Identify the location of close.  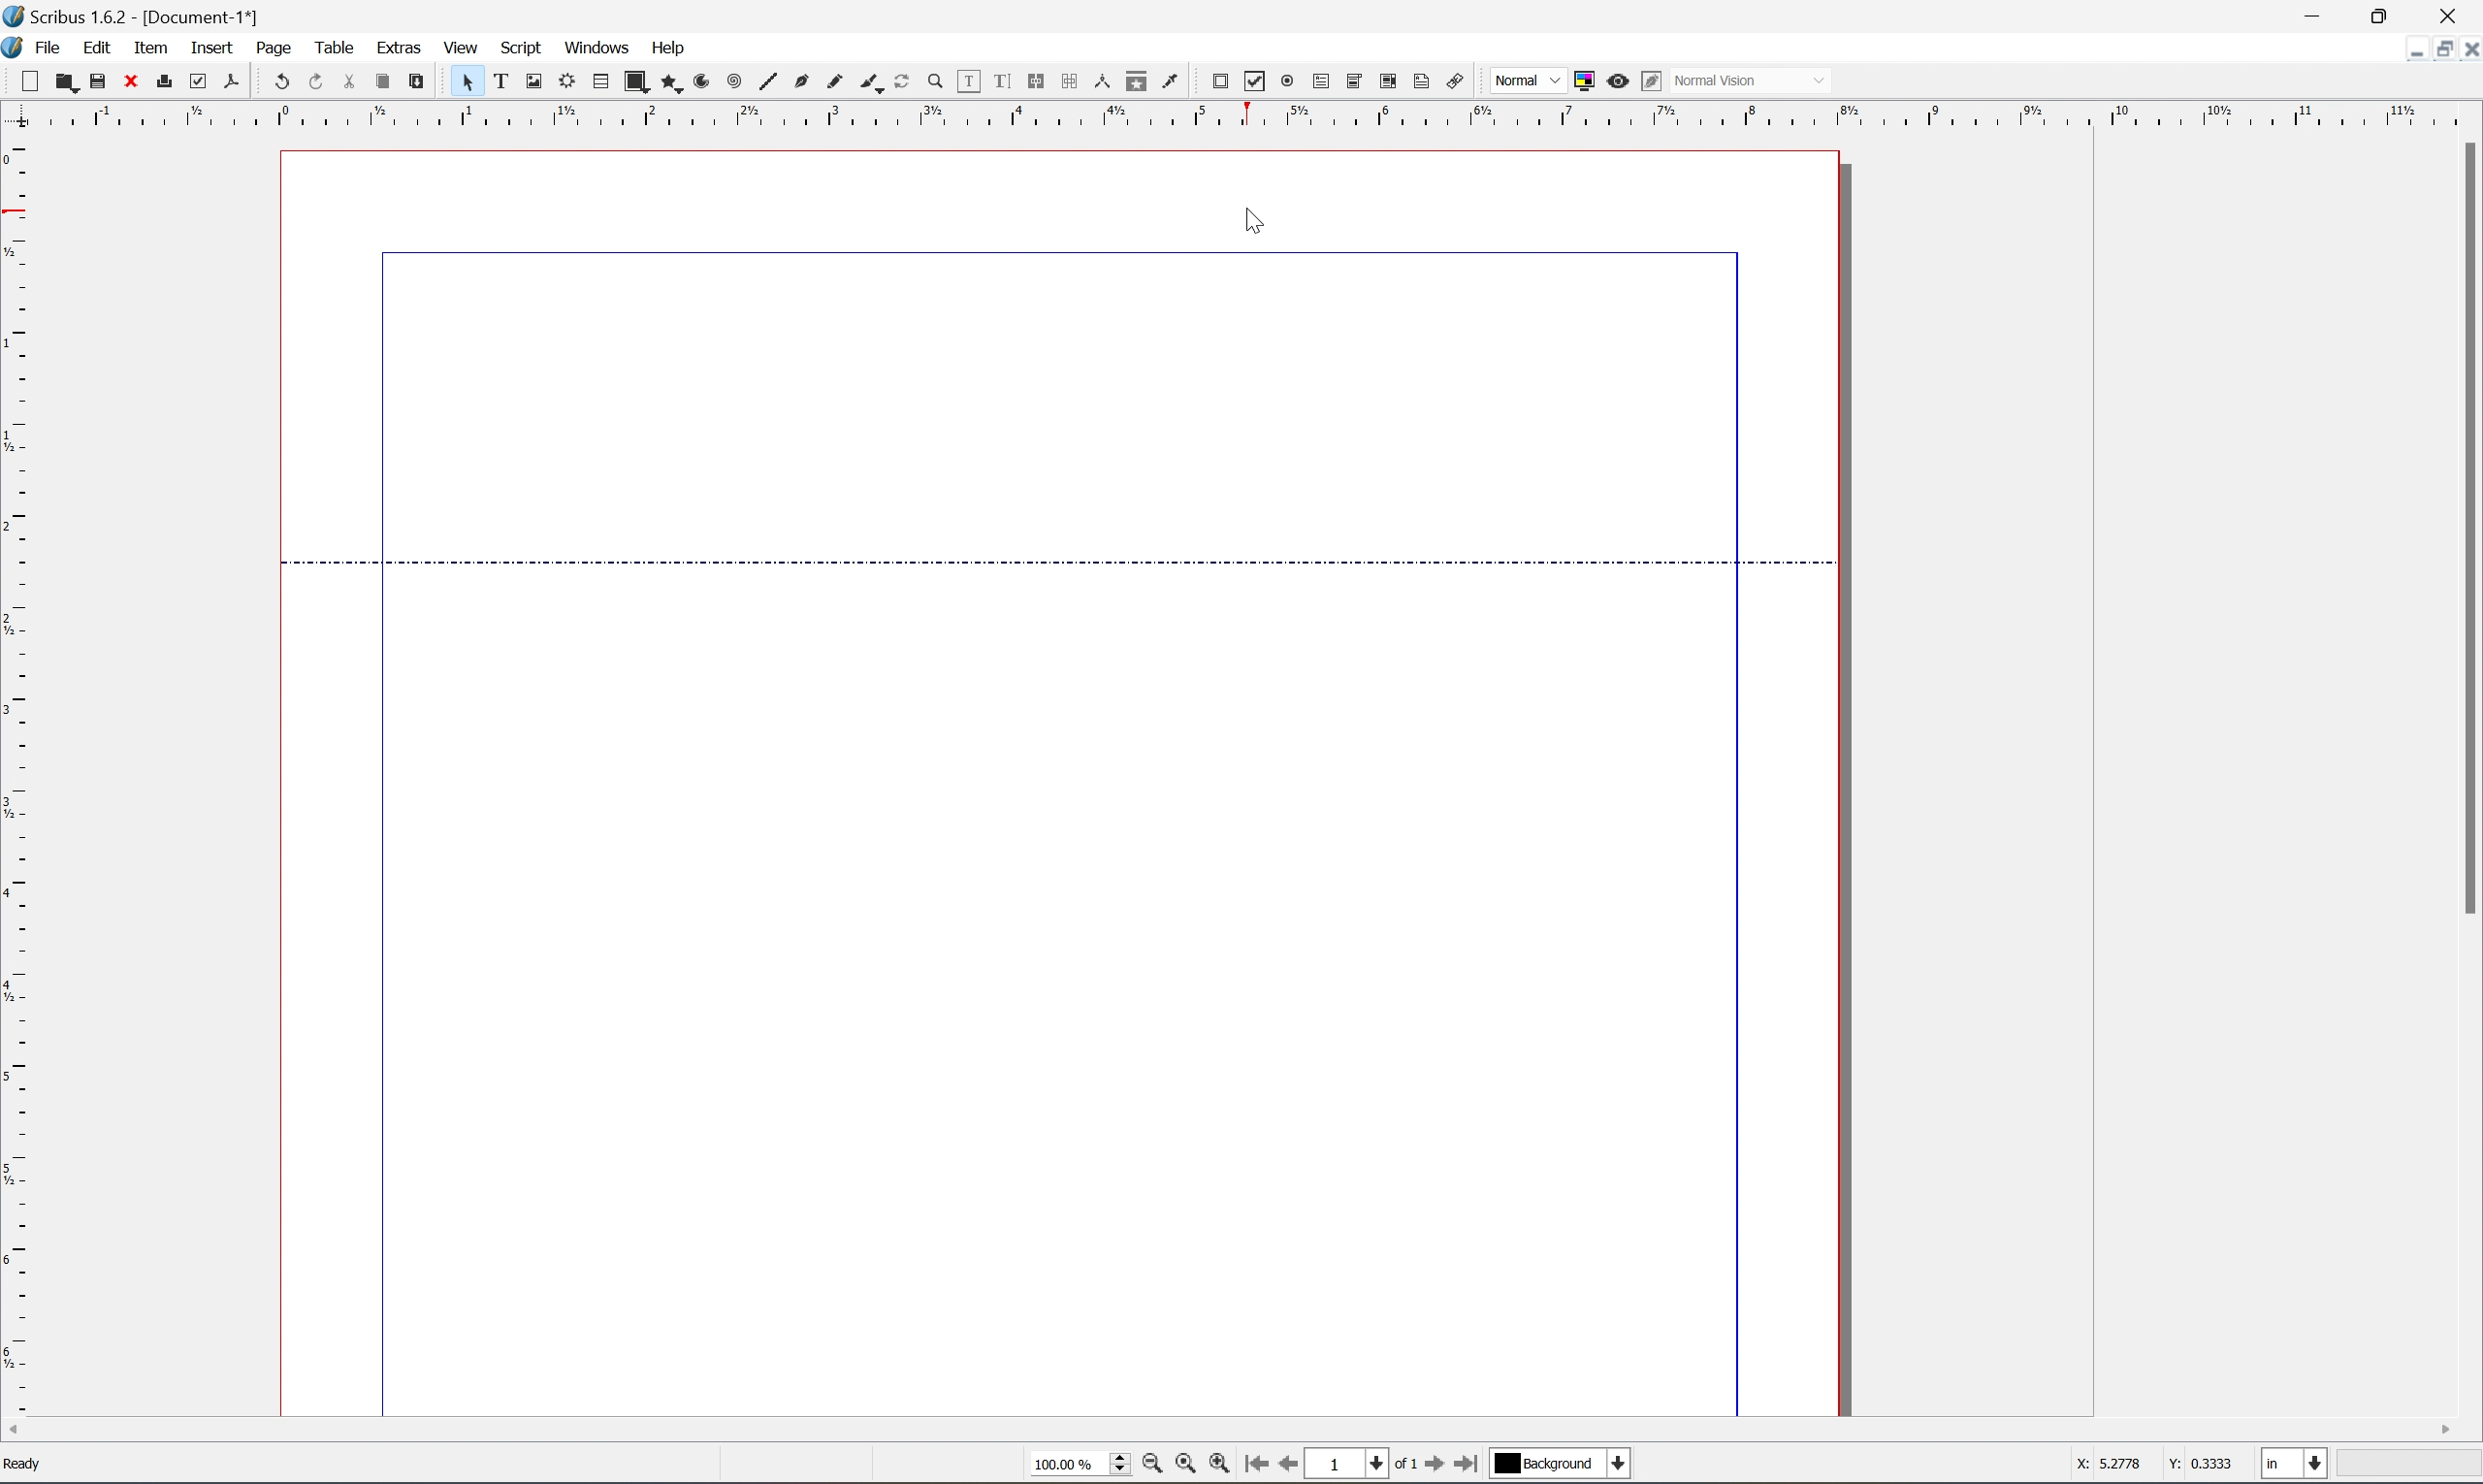
(2455, 18).